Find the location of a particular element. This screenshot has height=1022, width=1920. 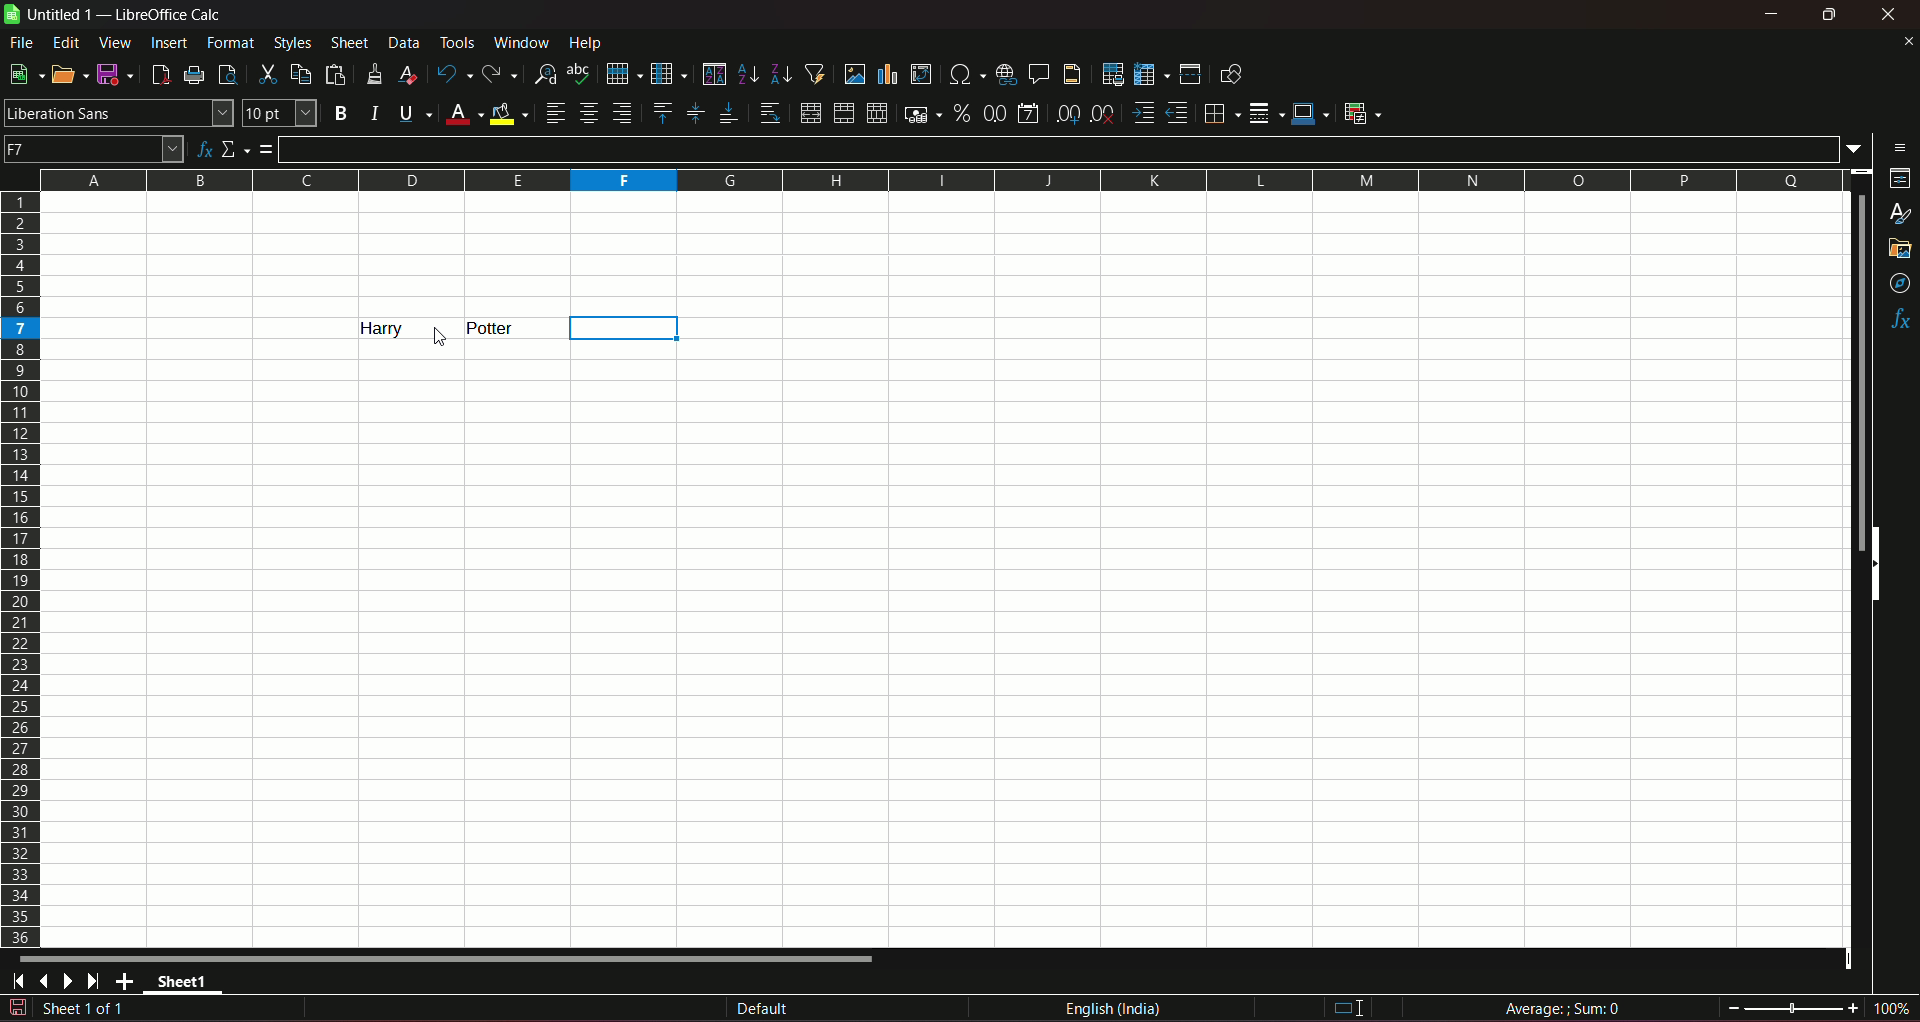

styles is located at coordinates (291, 42).